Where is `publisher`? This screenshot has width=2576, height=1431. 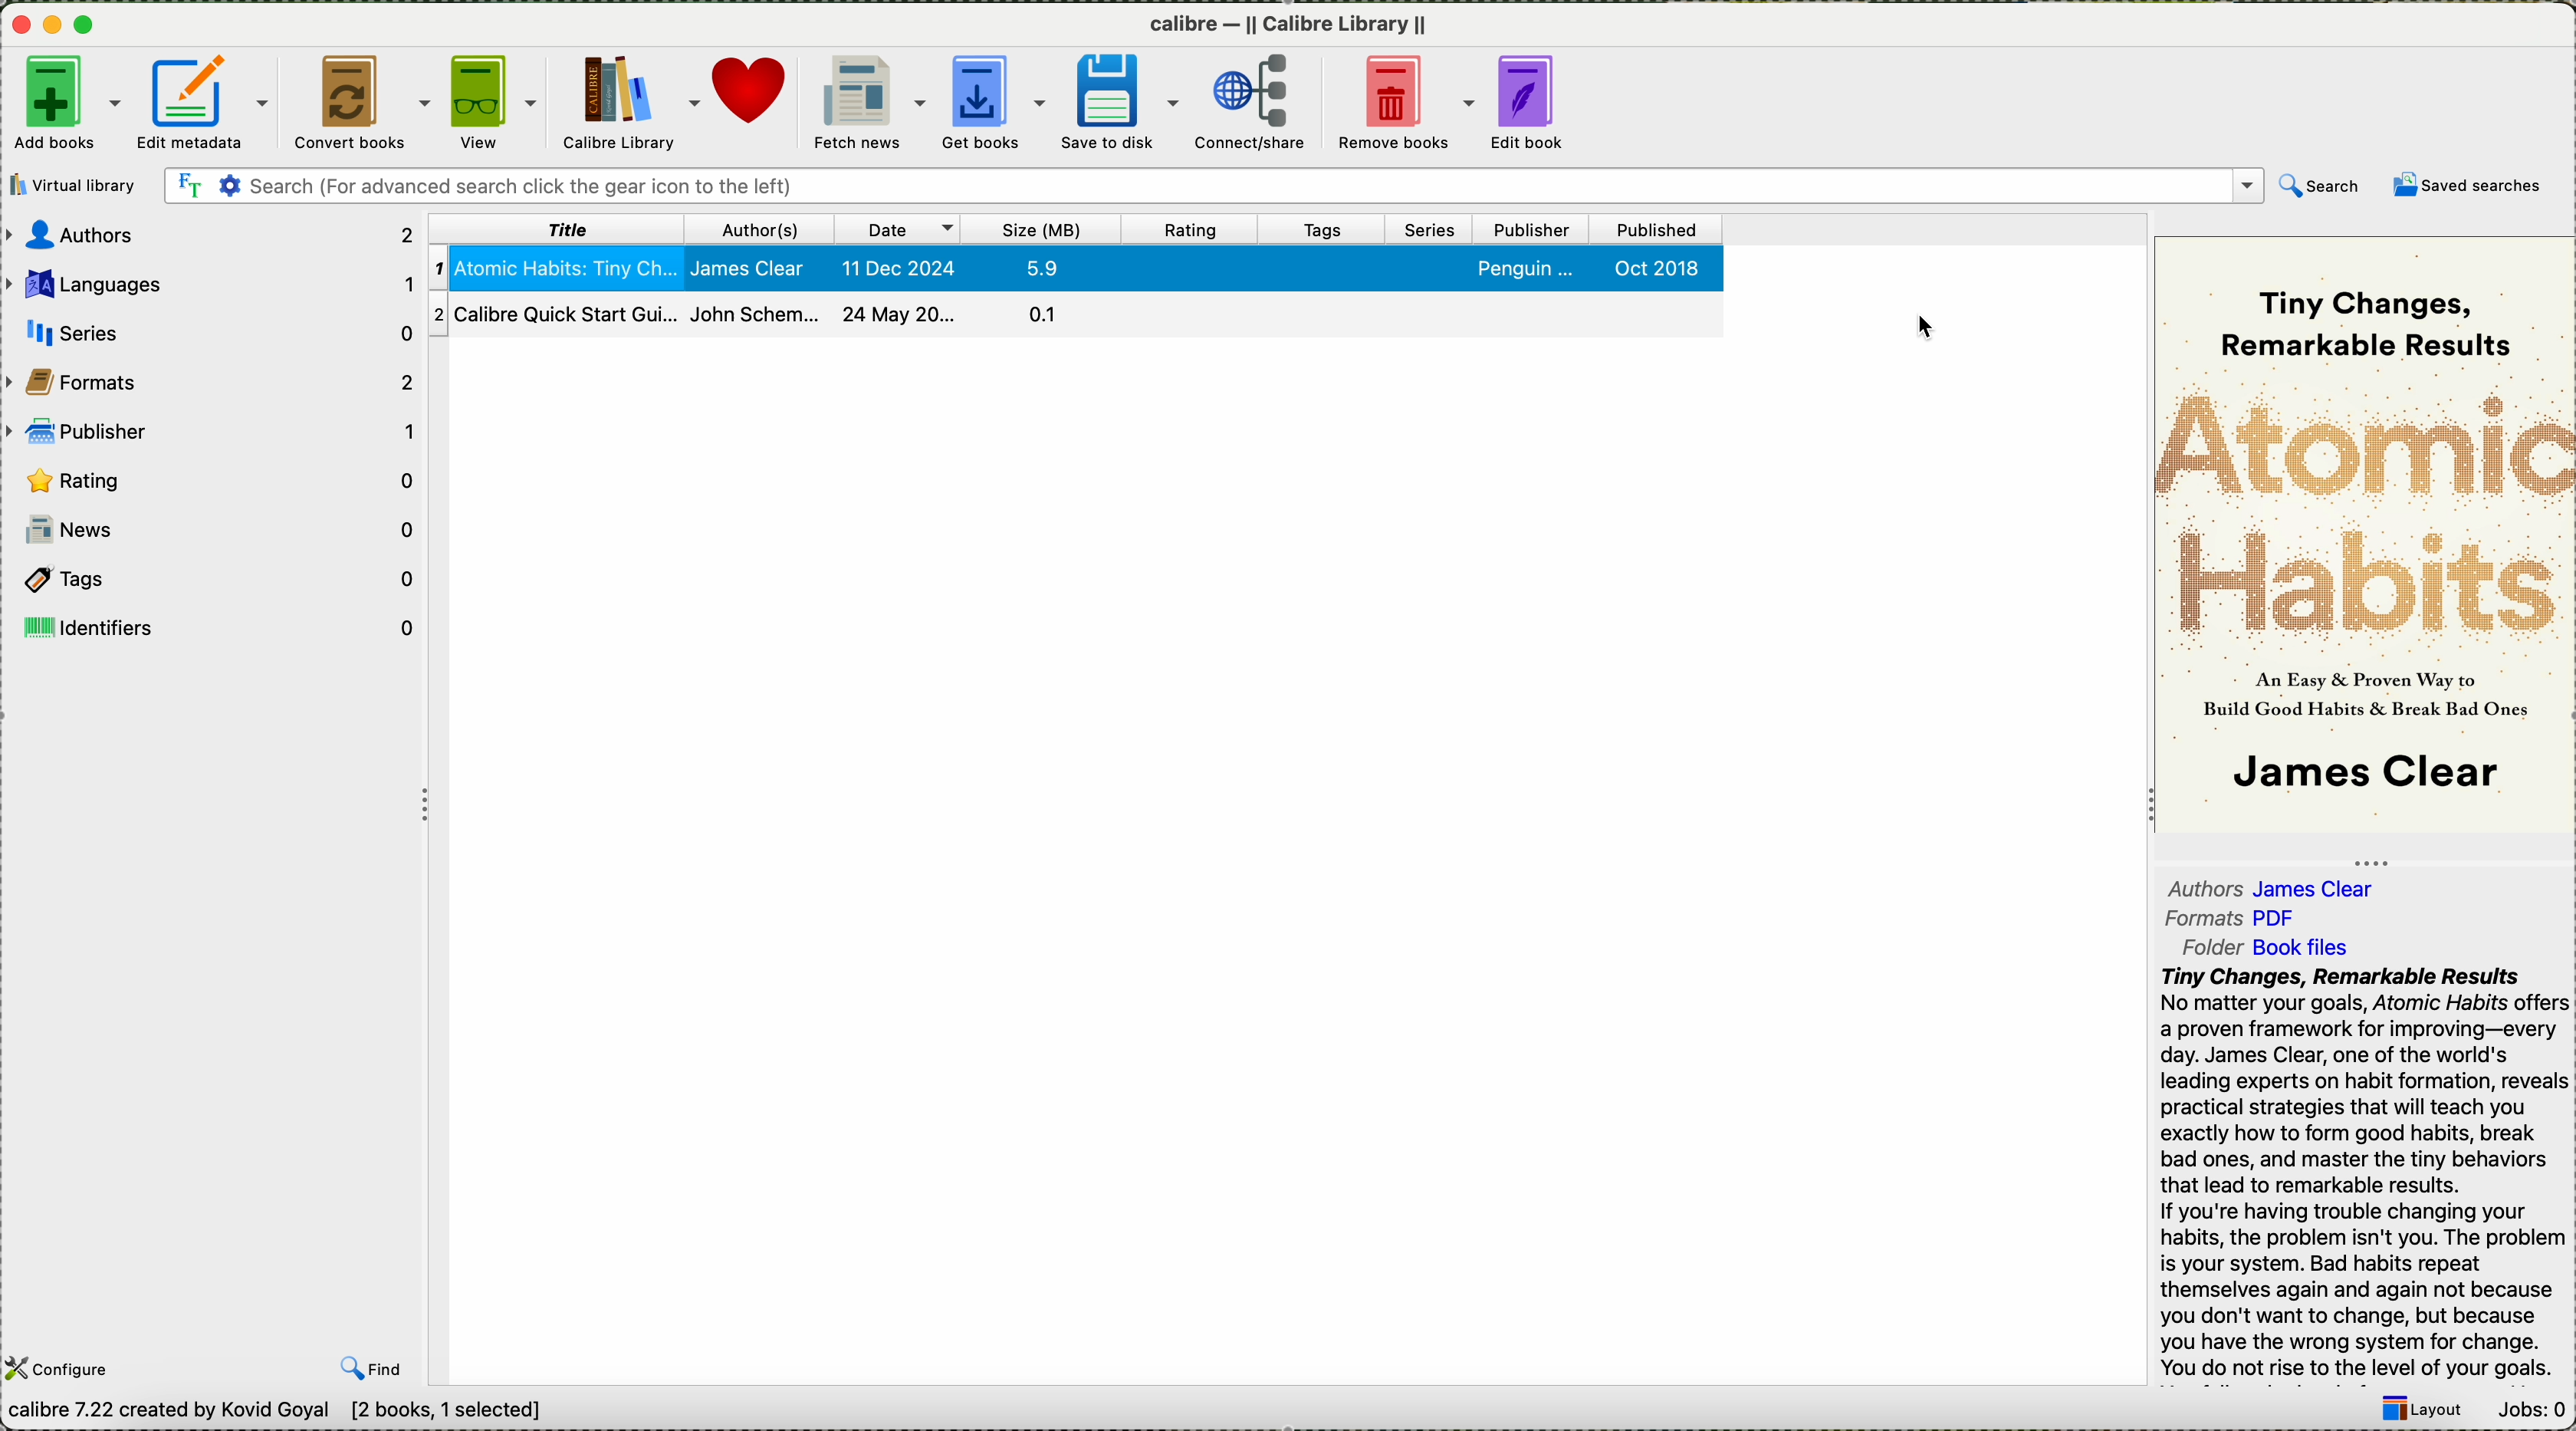
publisher is located at coordinates (1531, 228).